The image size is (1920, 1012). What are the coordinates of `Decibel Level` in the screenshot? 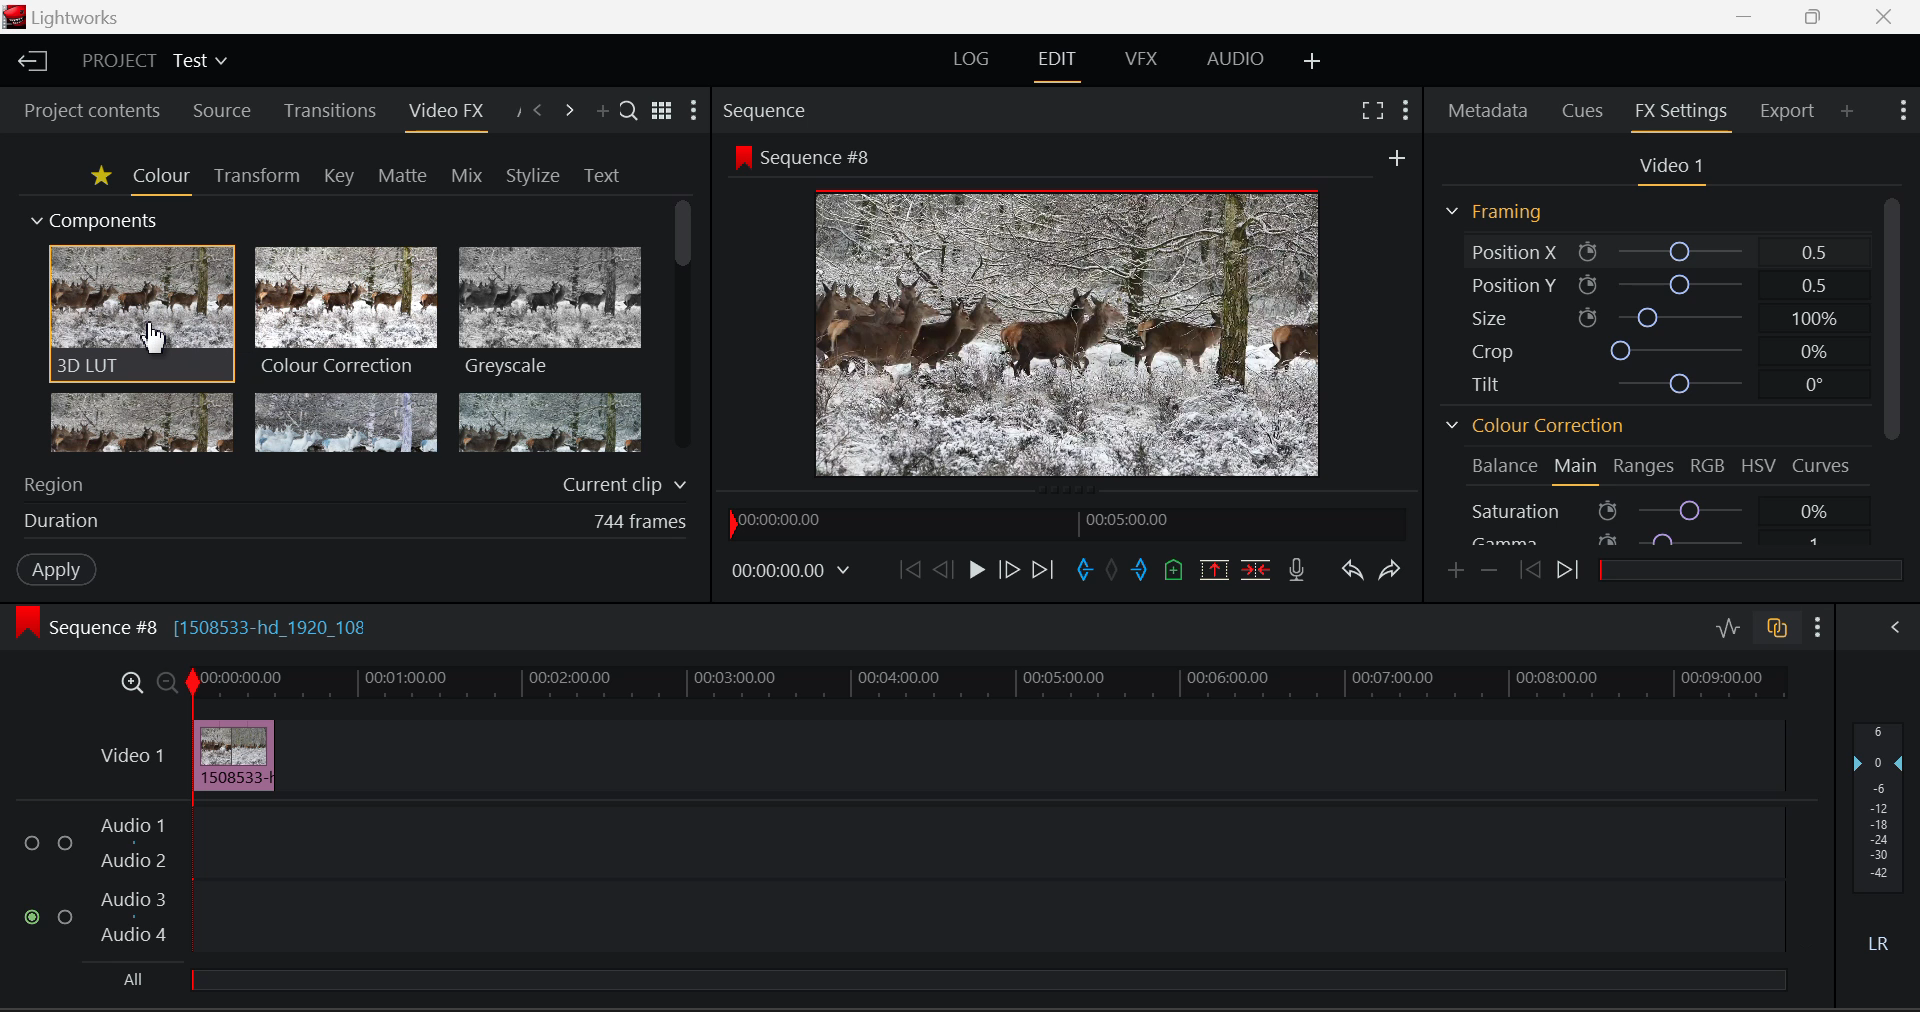 It's located at (1883, 841).